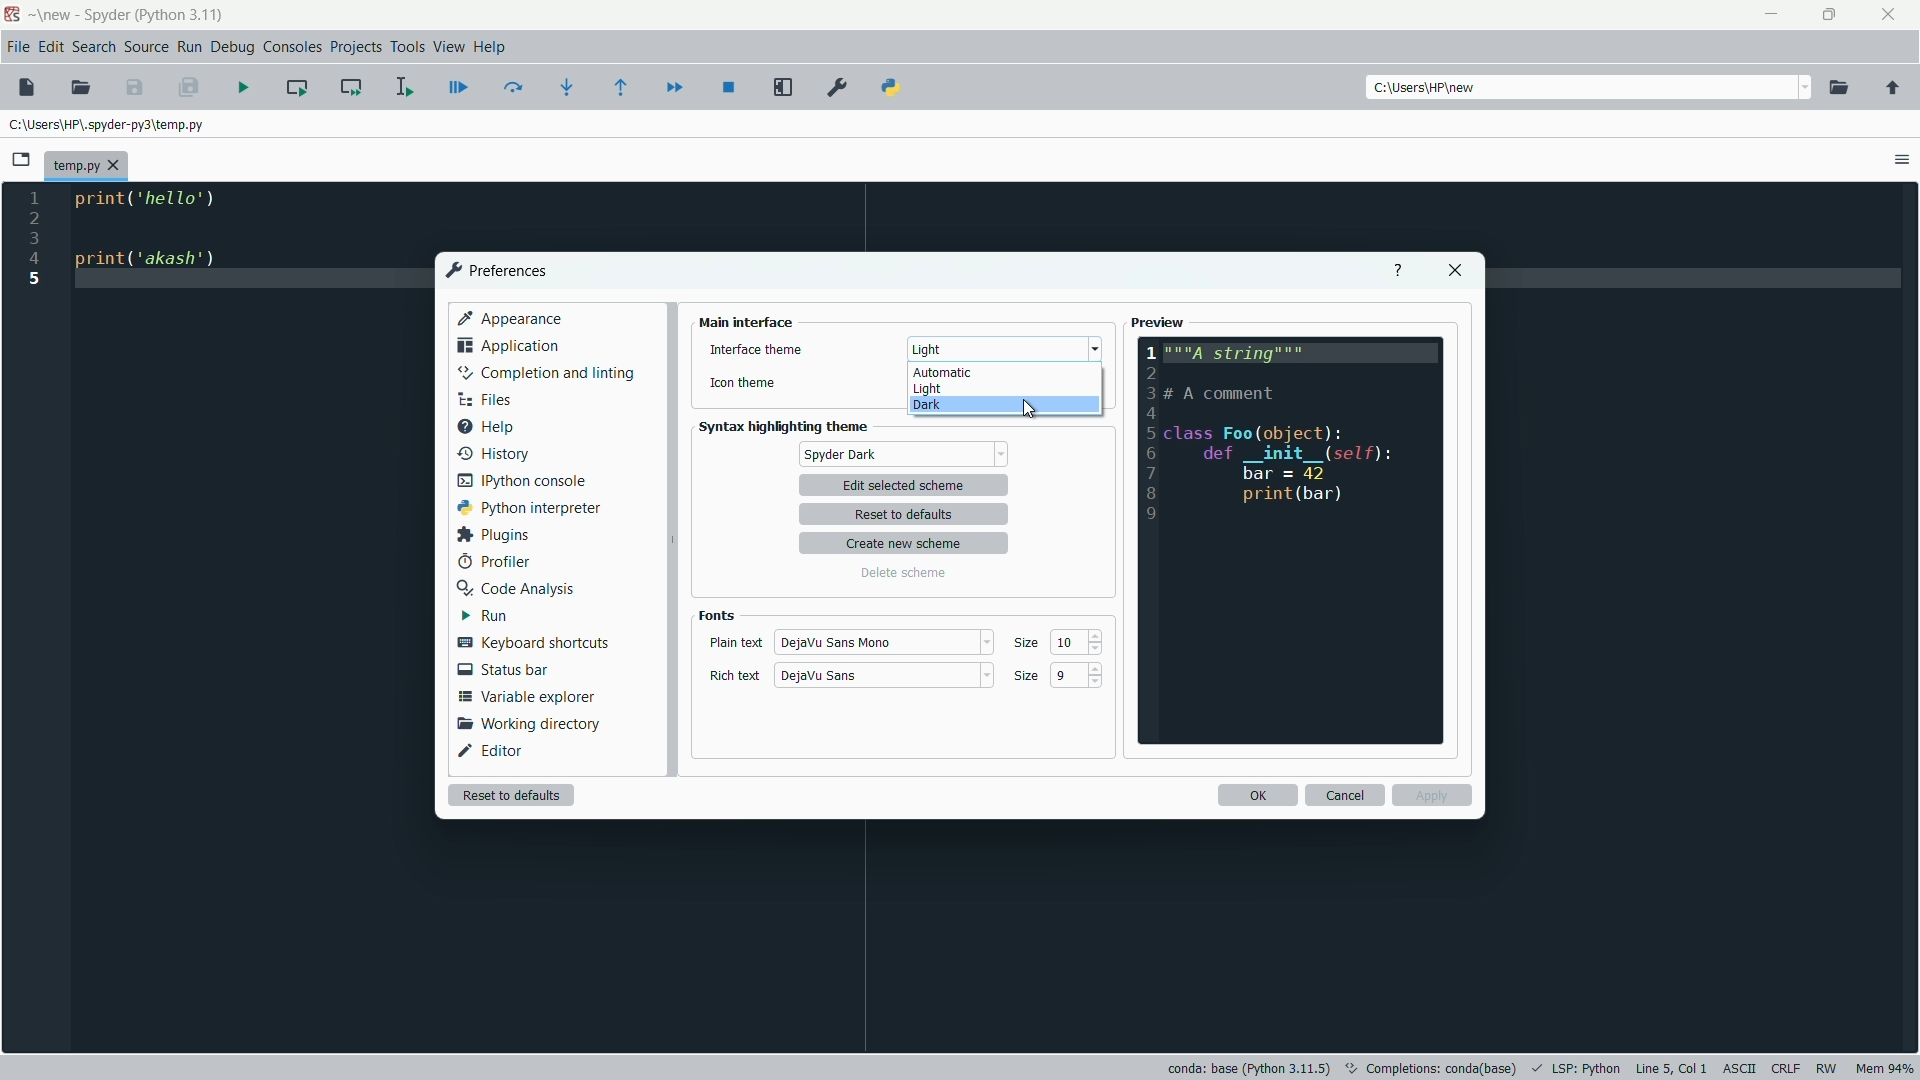 The height and width of the screenshot is (1080, 1920). Describe the element at coordinates (295, 46) in the screenshot. I see `consoles menu` at that location.